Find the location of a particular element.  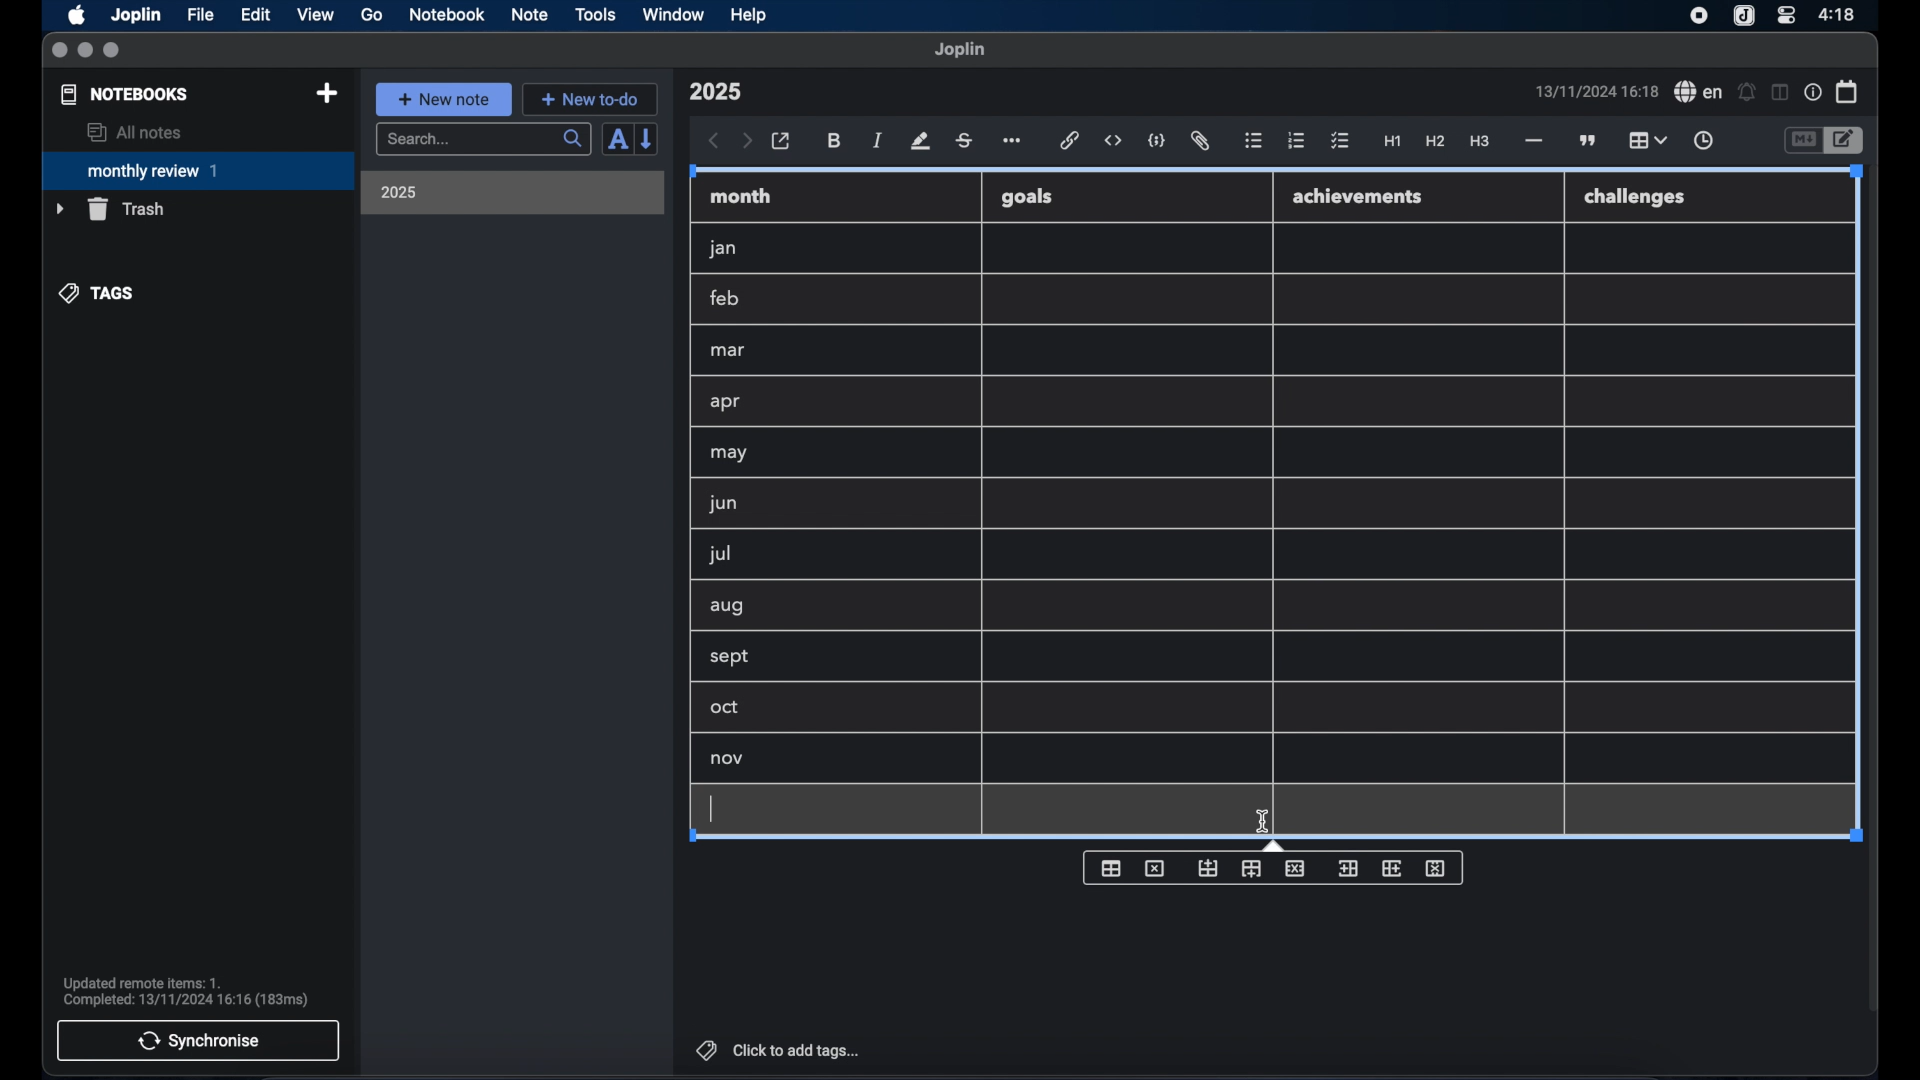

check  list is located at coordinates (1340, 142).